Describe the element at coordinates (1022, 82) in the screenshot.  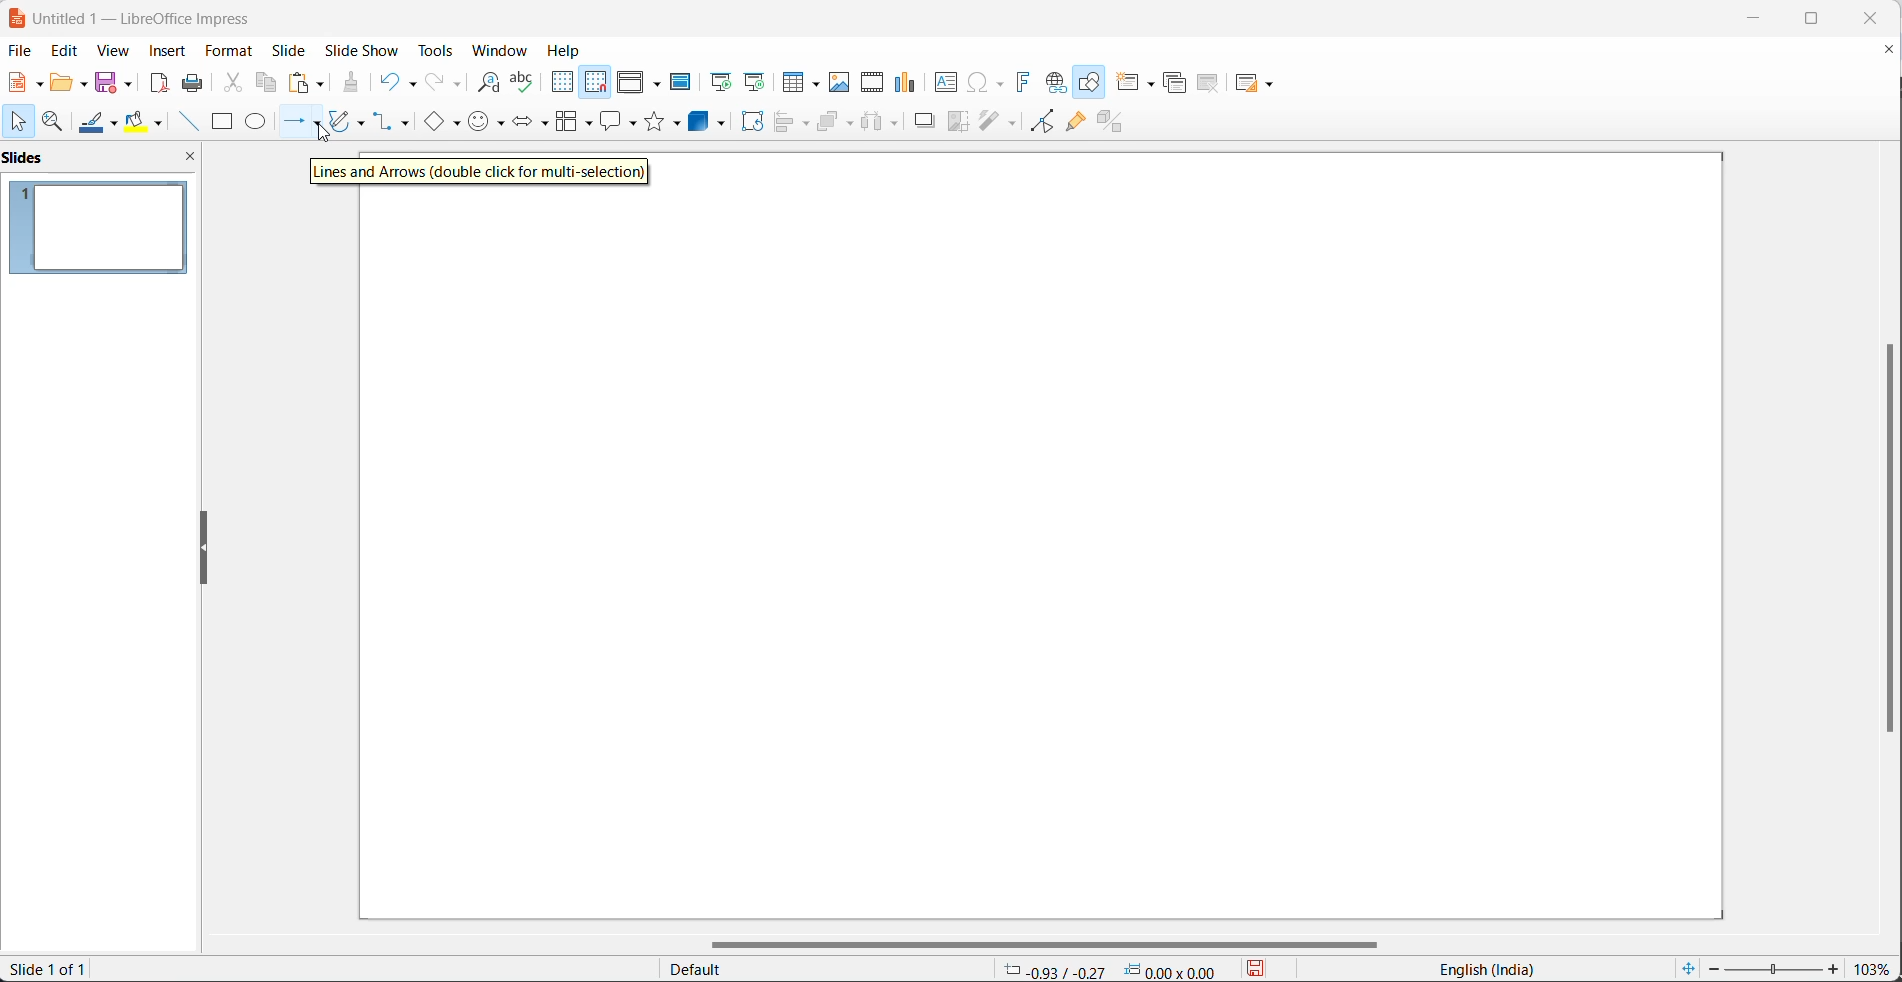
I see `insert fontwork text` at that location.